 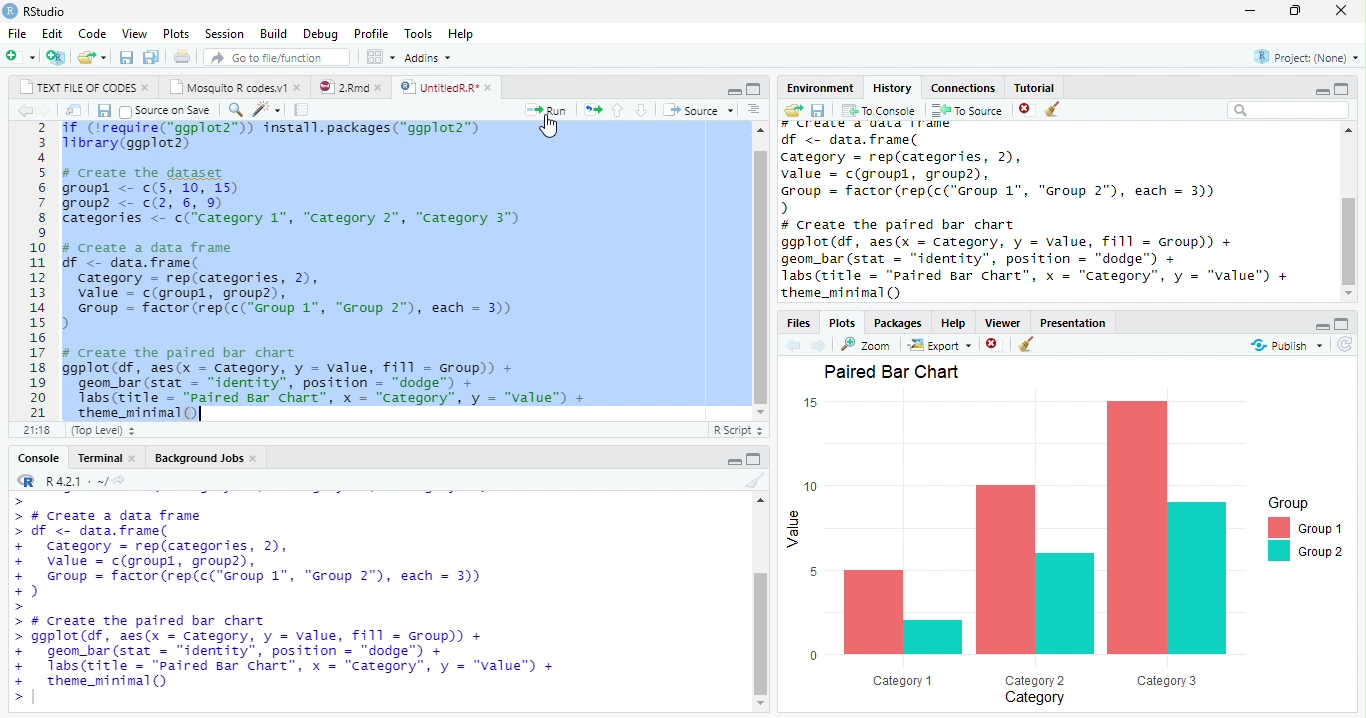 What do you see at coordinates (550, 126) in the screenshot?
I see `cursor` at bounding box center [550, 126].